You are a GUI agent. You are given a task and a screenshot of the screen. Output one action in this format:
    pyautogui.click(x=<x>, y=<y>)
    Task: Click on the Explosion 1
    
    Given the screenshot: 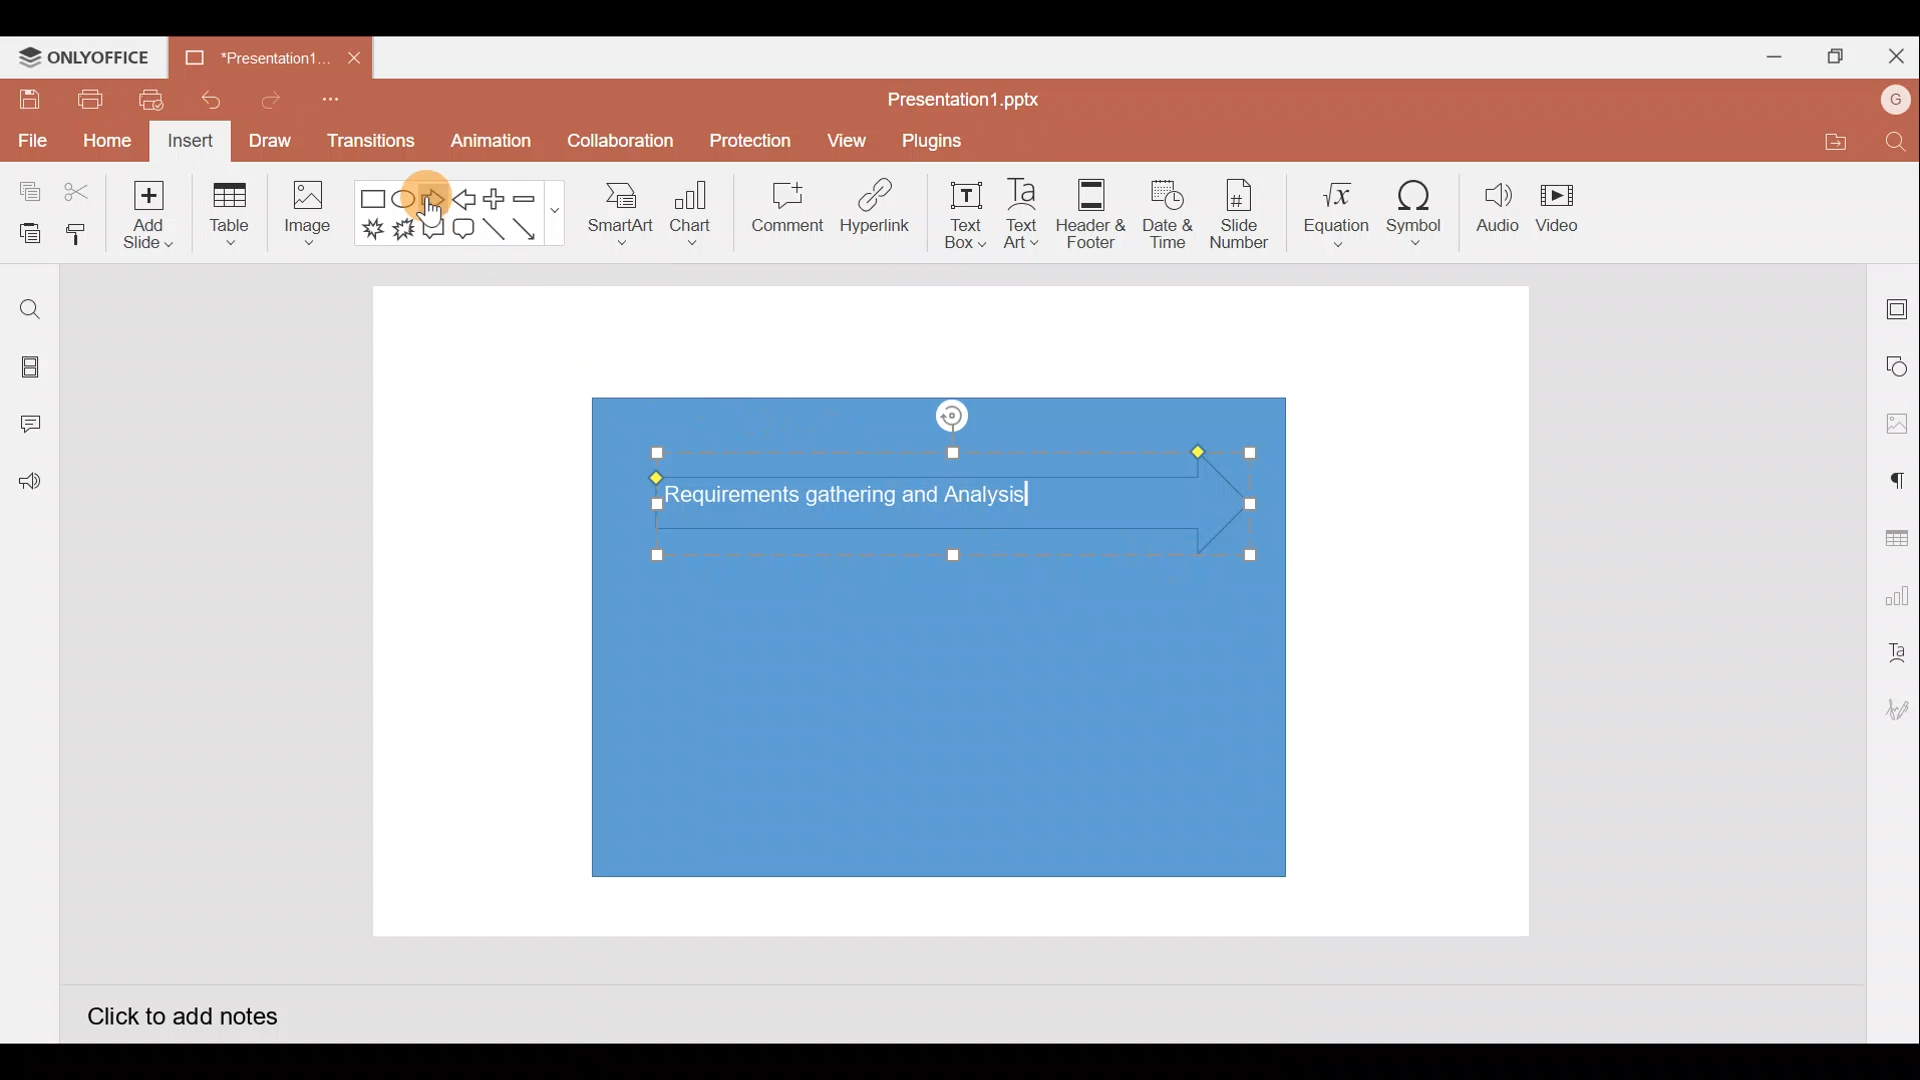 What is the action you would take?
    pyautogui.click(x=373, y=228)
    